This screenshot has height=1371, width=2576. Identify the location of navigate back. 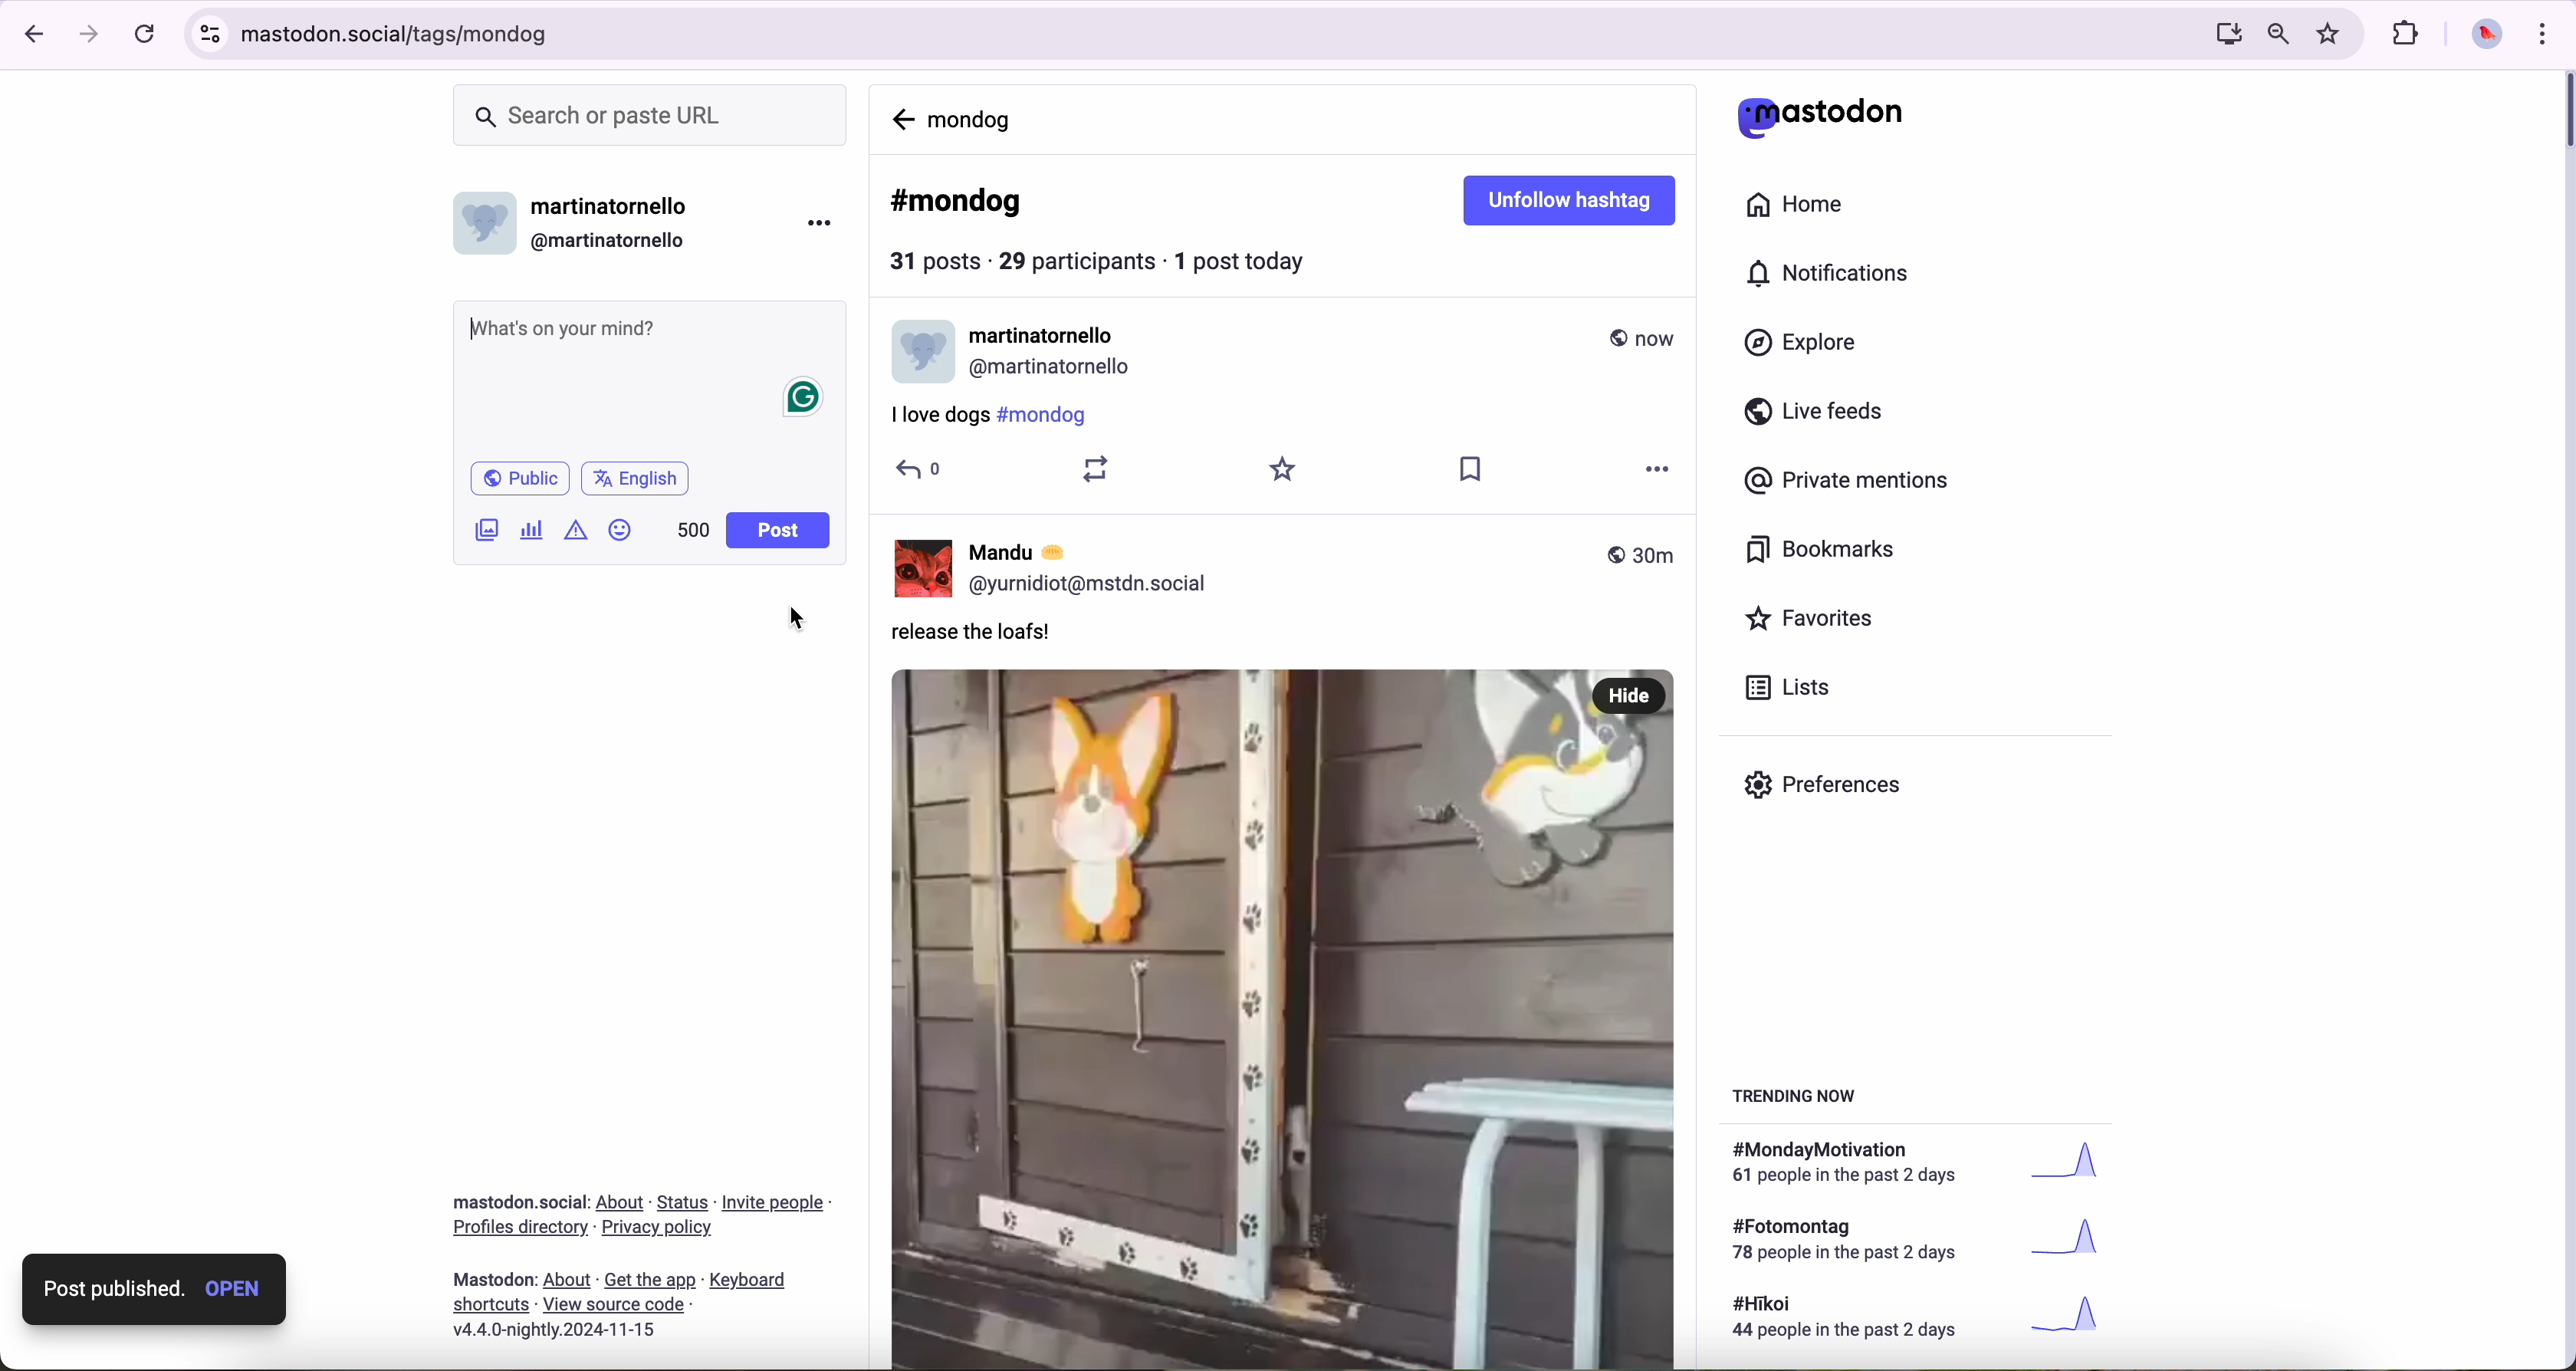
(31, 35).